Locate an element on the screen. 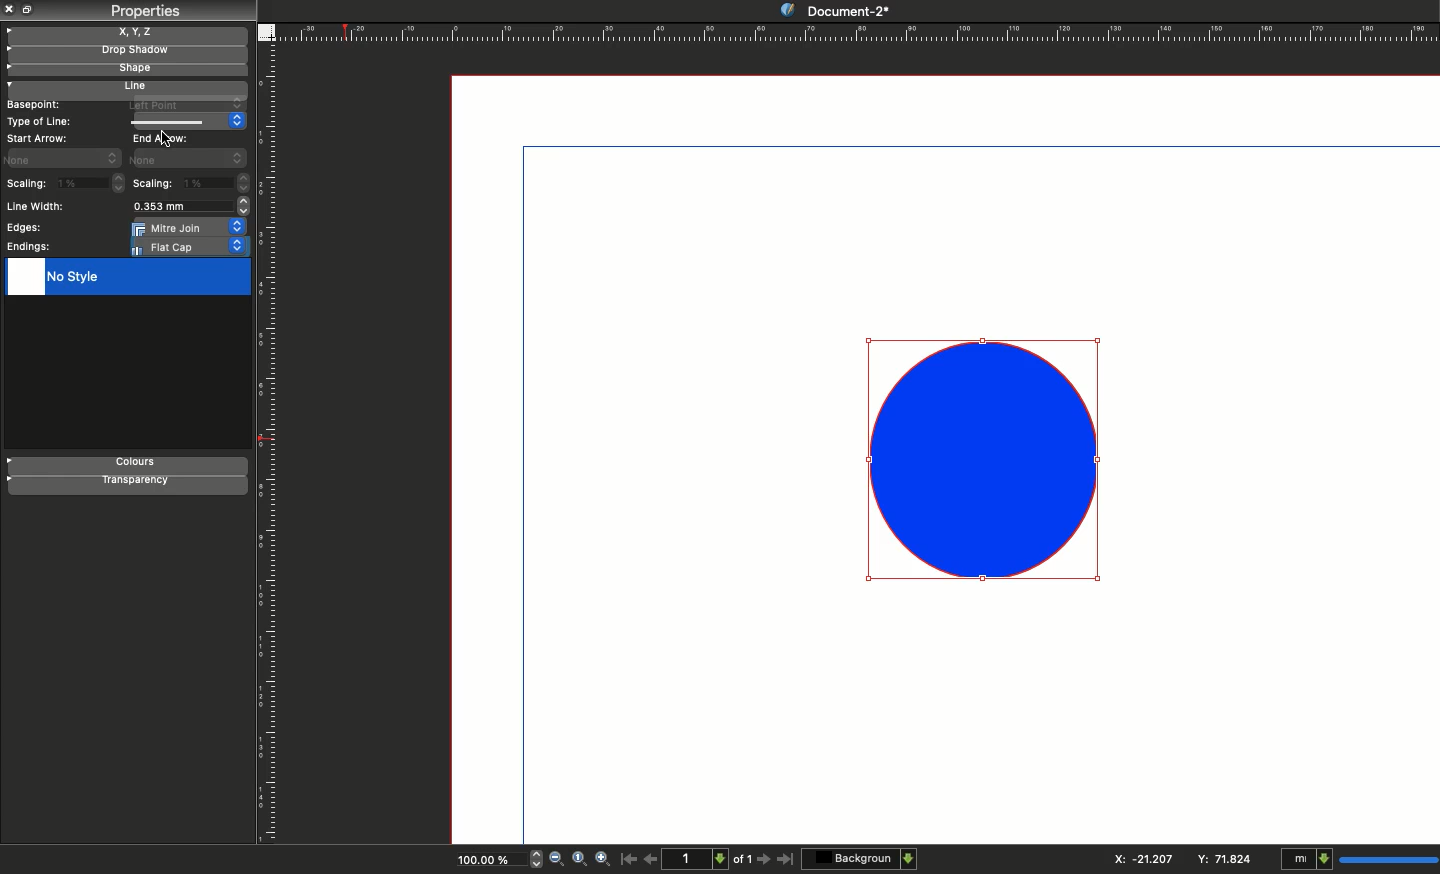  No style is located at coordinates (126, 278).